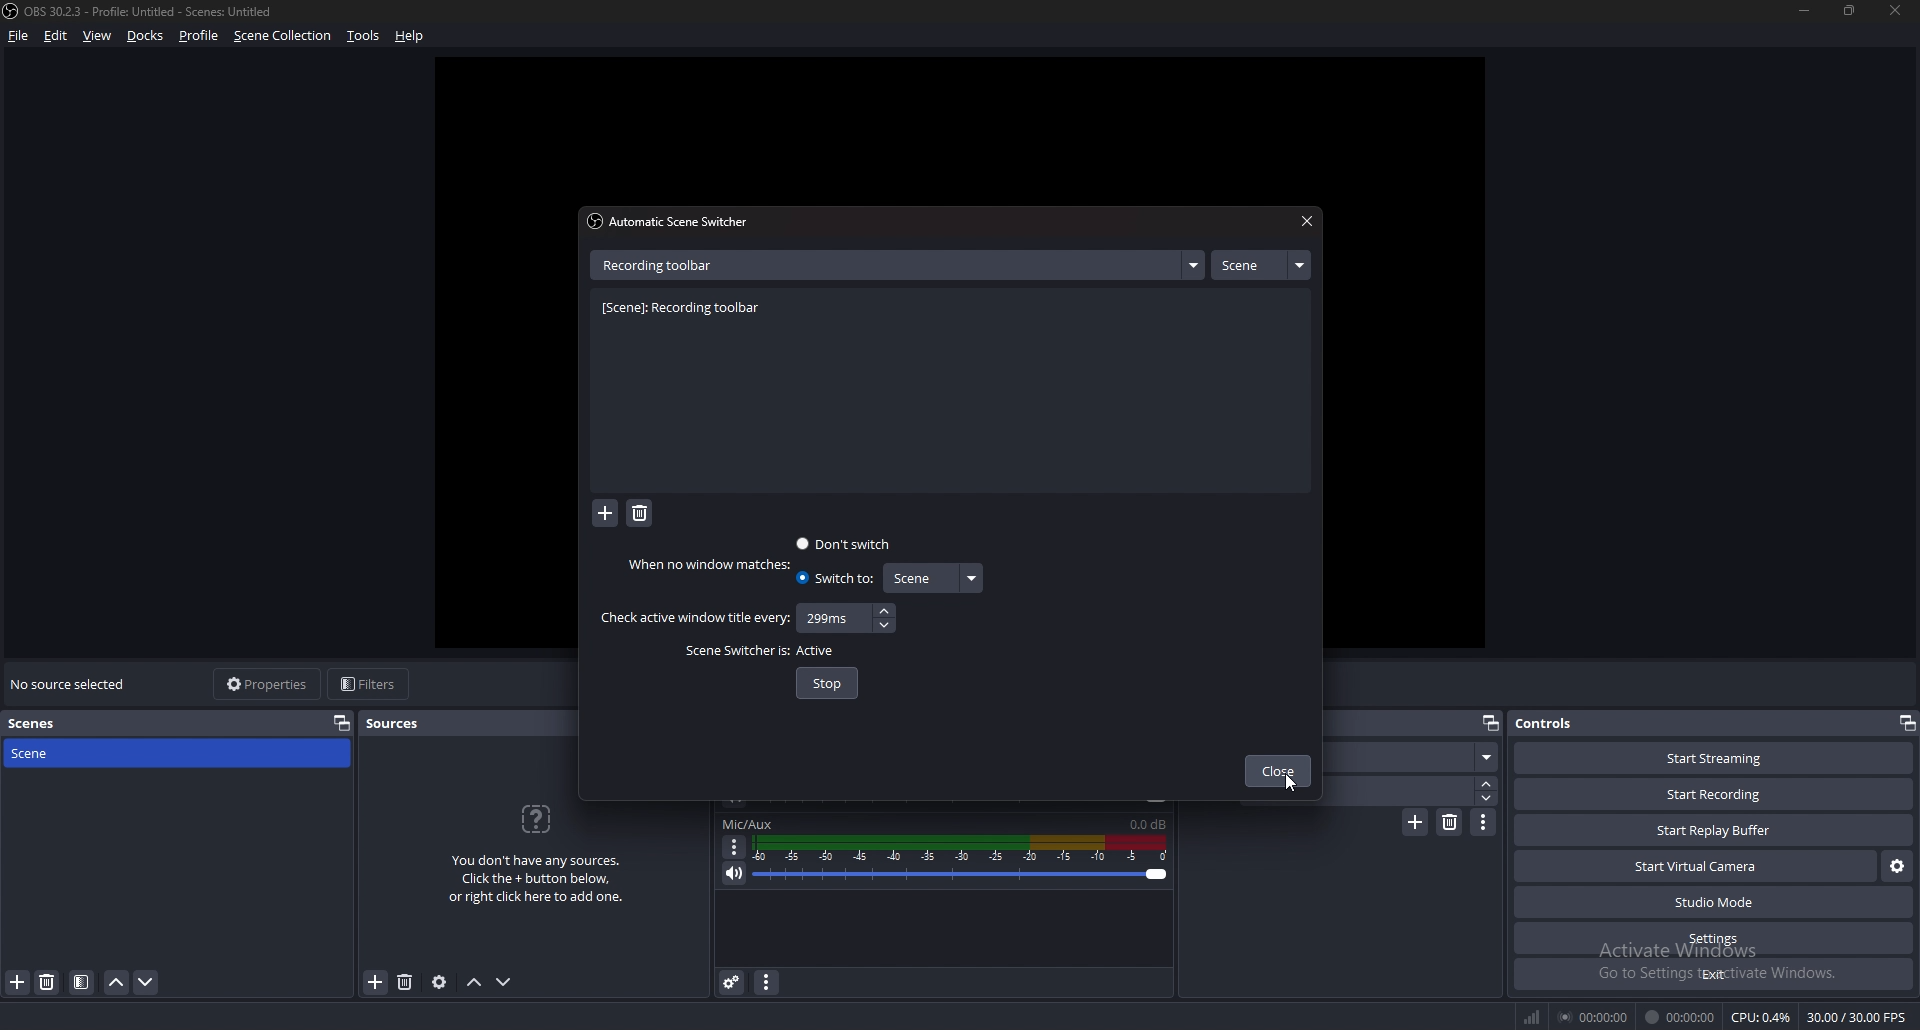  What do you see at coordinates (884, 611) in the screenshot?
I see `increase time` at bounding box center [884, 611].